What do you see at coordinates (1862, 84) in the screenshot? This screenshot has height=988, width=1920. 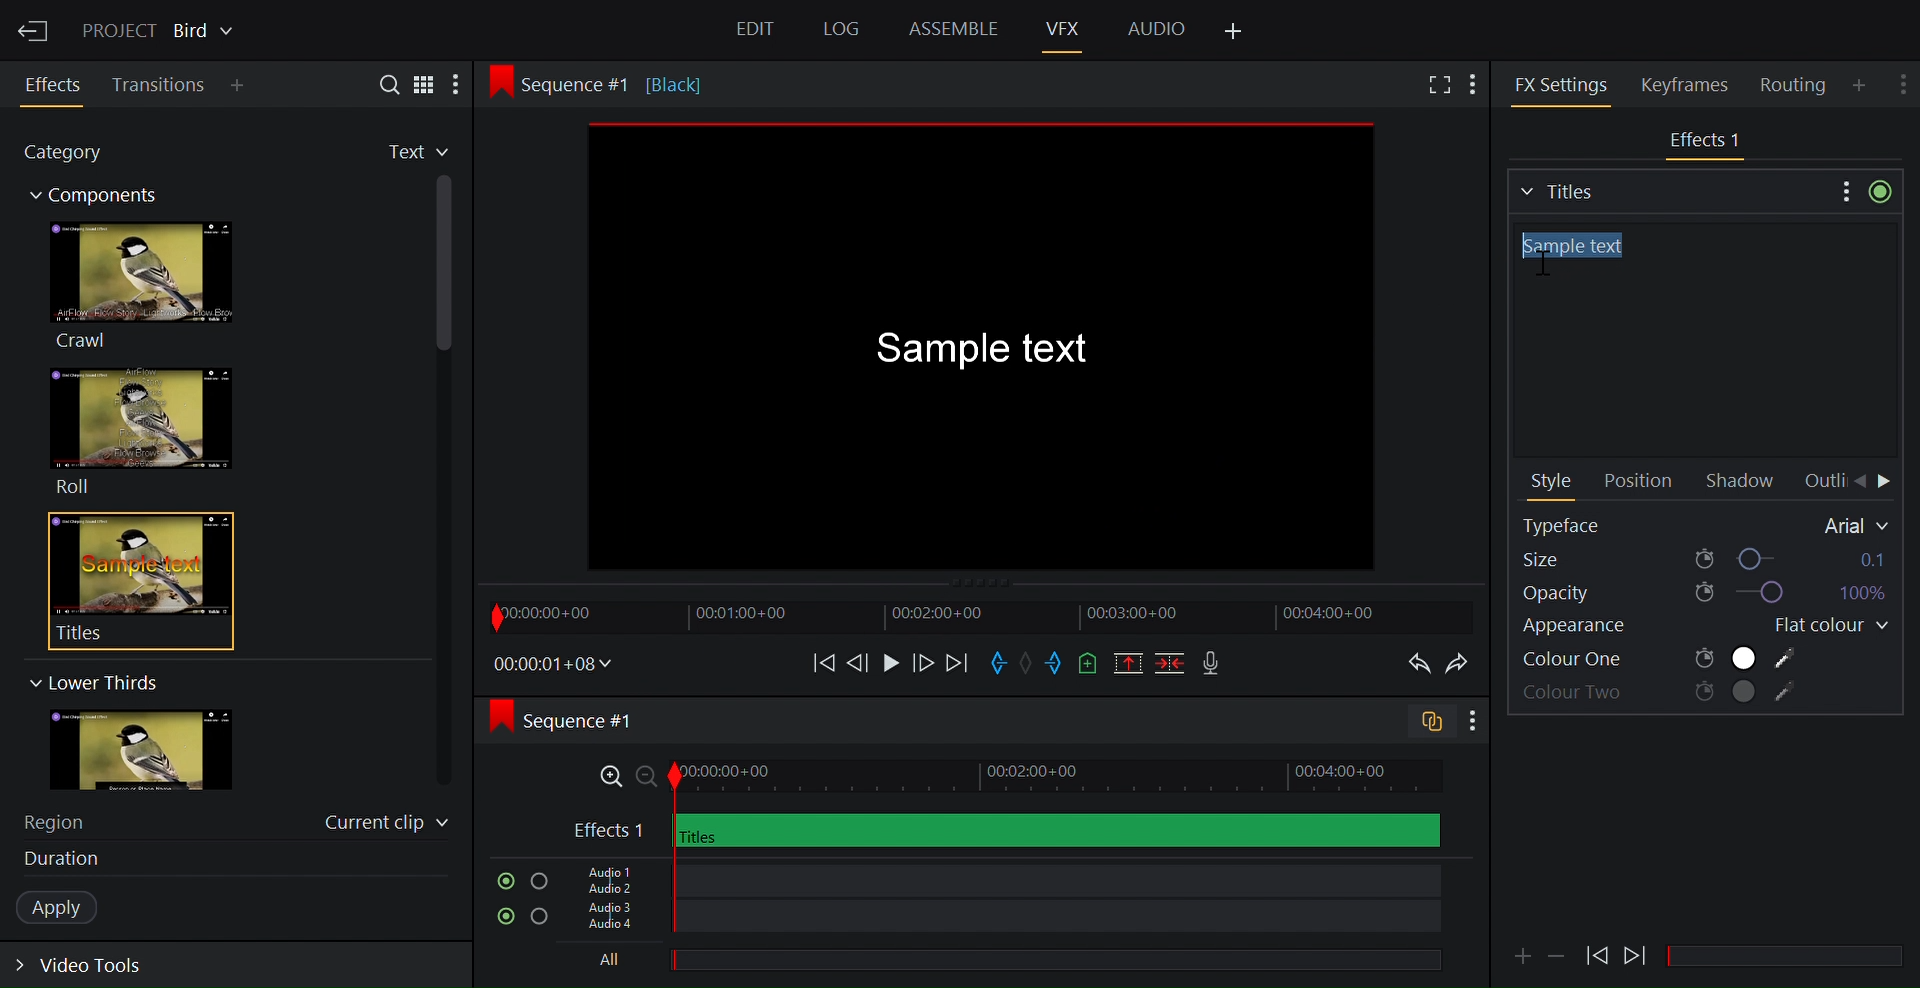 I see `Add Panel` at bounding box center [1862, 84].